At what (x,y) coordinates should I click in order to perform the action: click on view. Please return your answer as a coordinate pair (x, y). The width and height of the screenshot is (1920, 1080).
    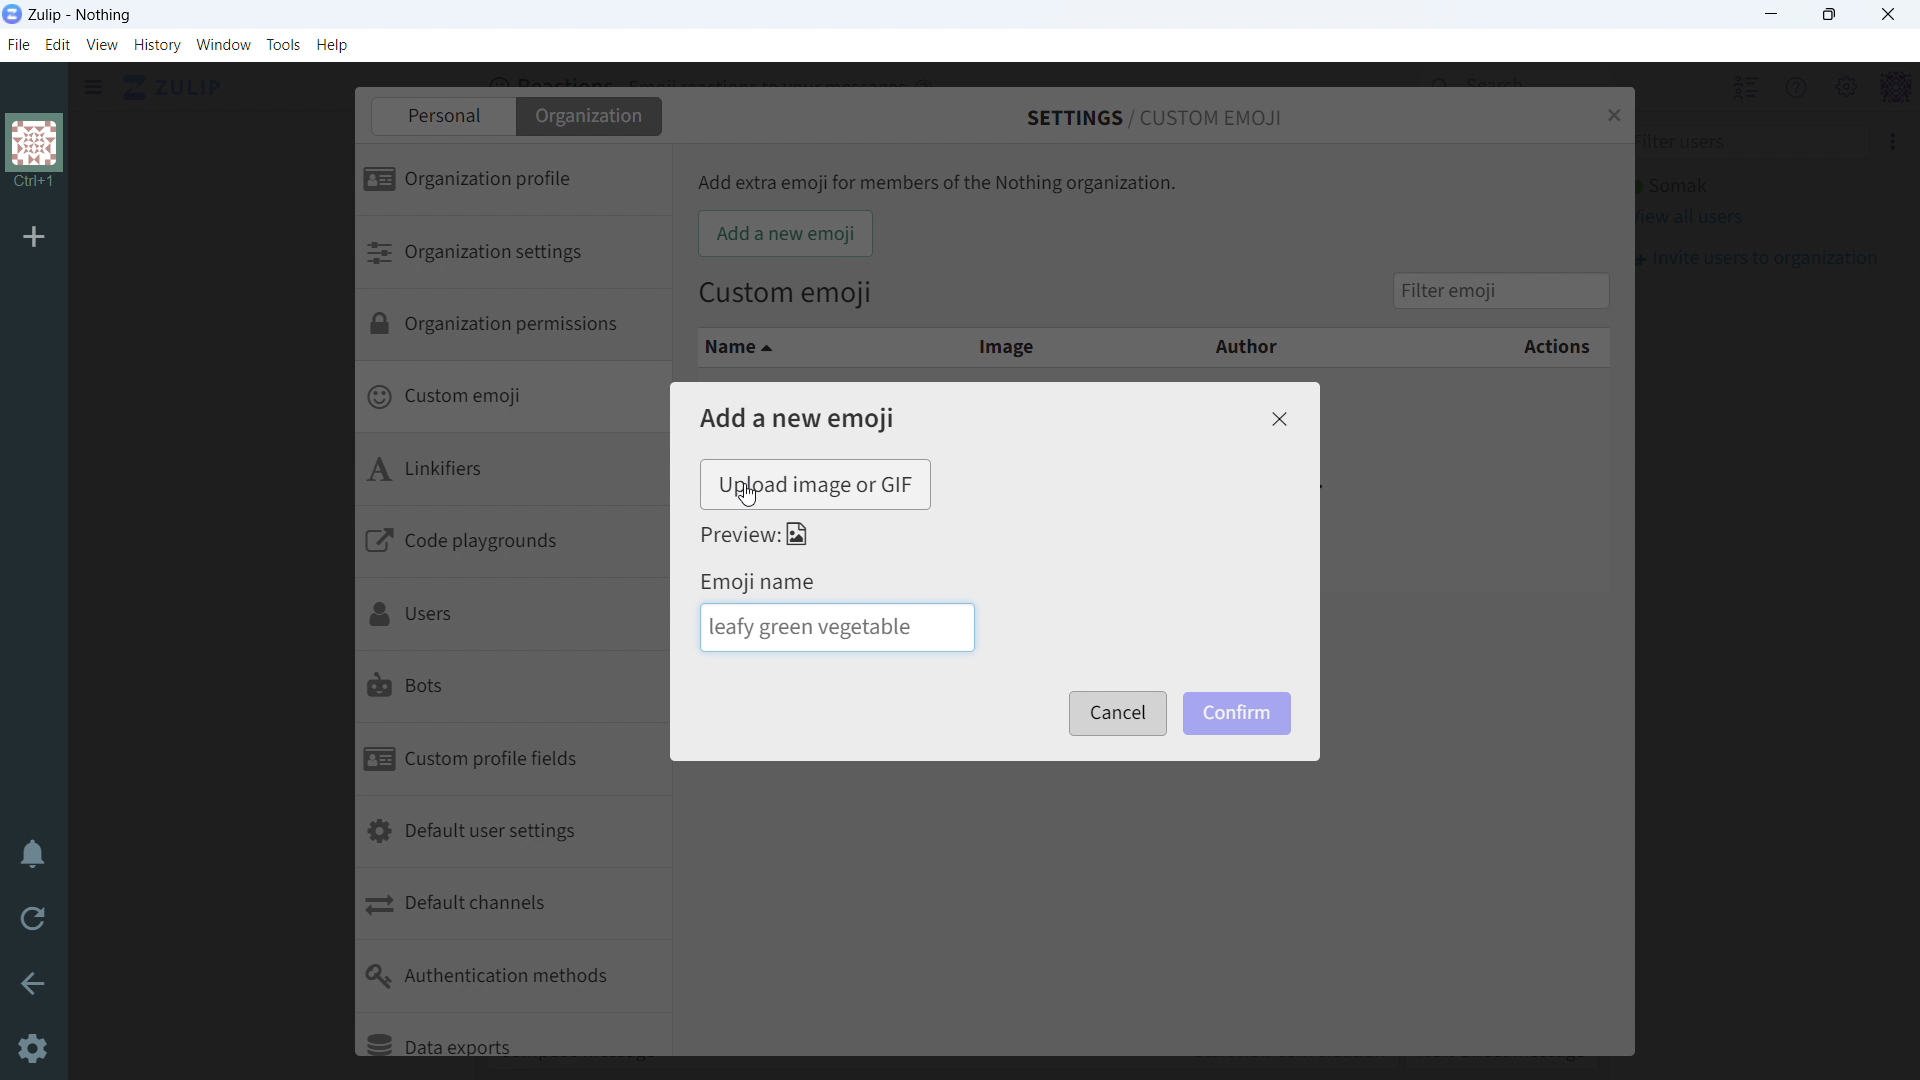
    Looking at the image, I should click on (103, 45).